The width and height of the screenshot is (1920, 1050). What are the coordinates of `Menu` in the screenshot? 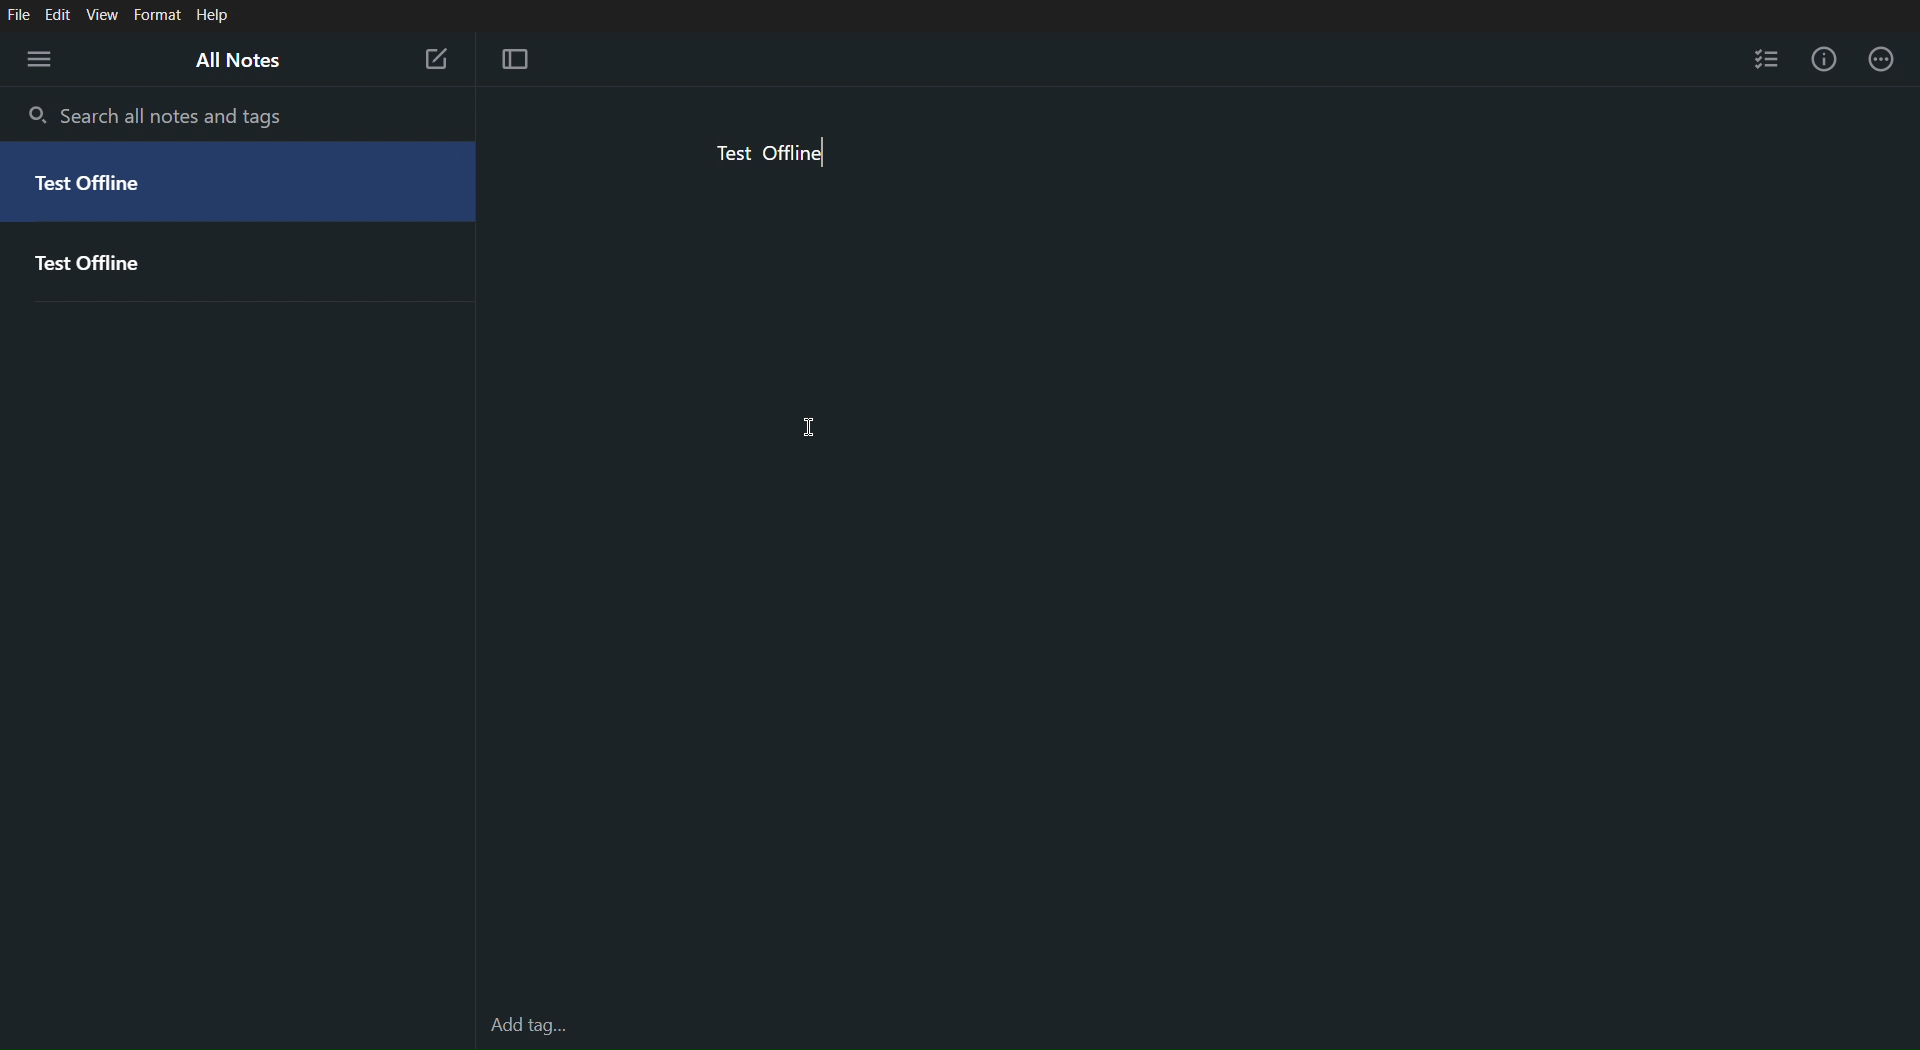 It's located at (36, 57).